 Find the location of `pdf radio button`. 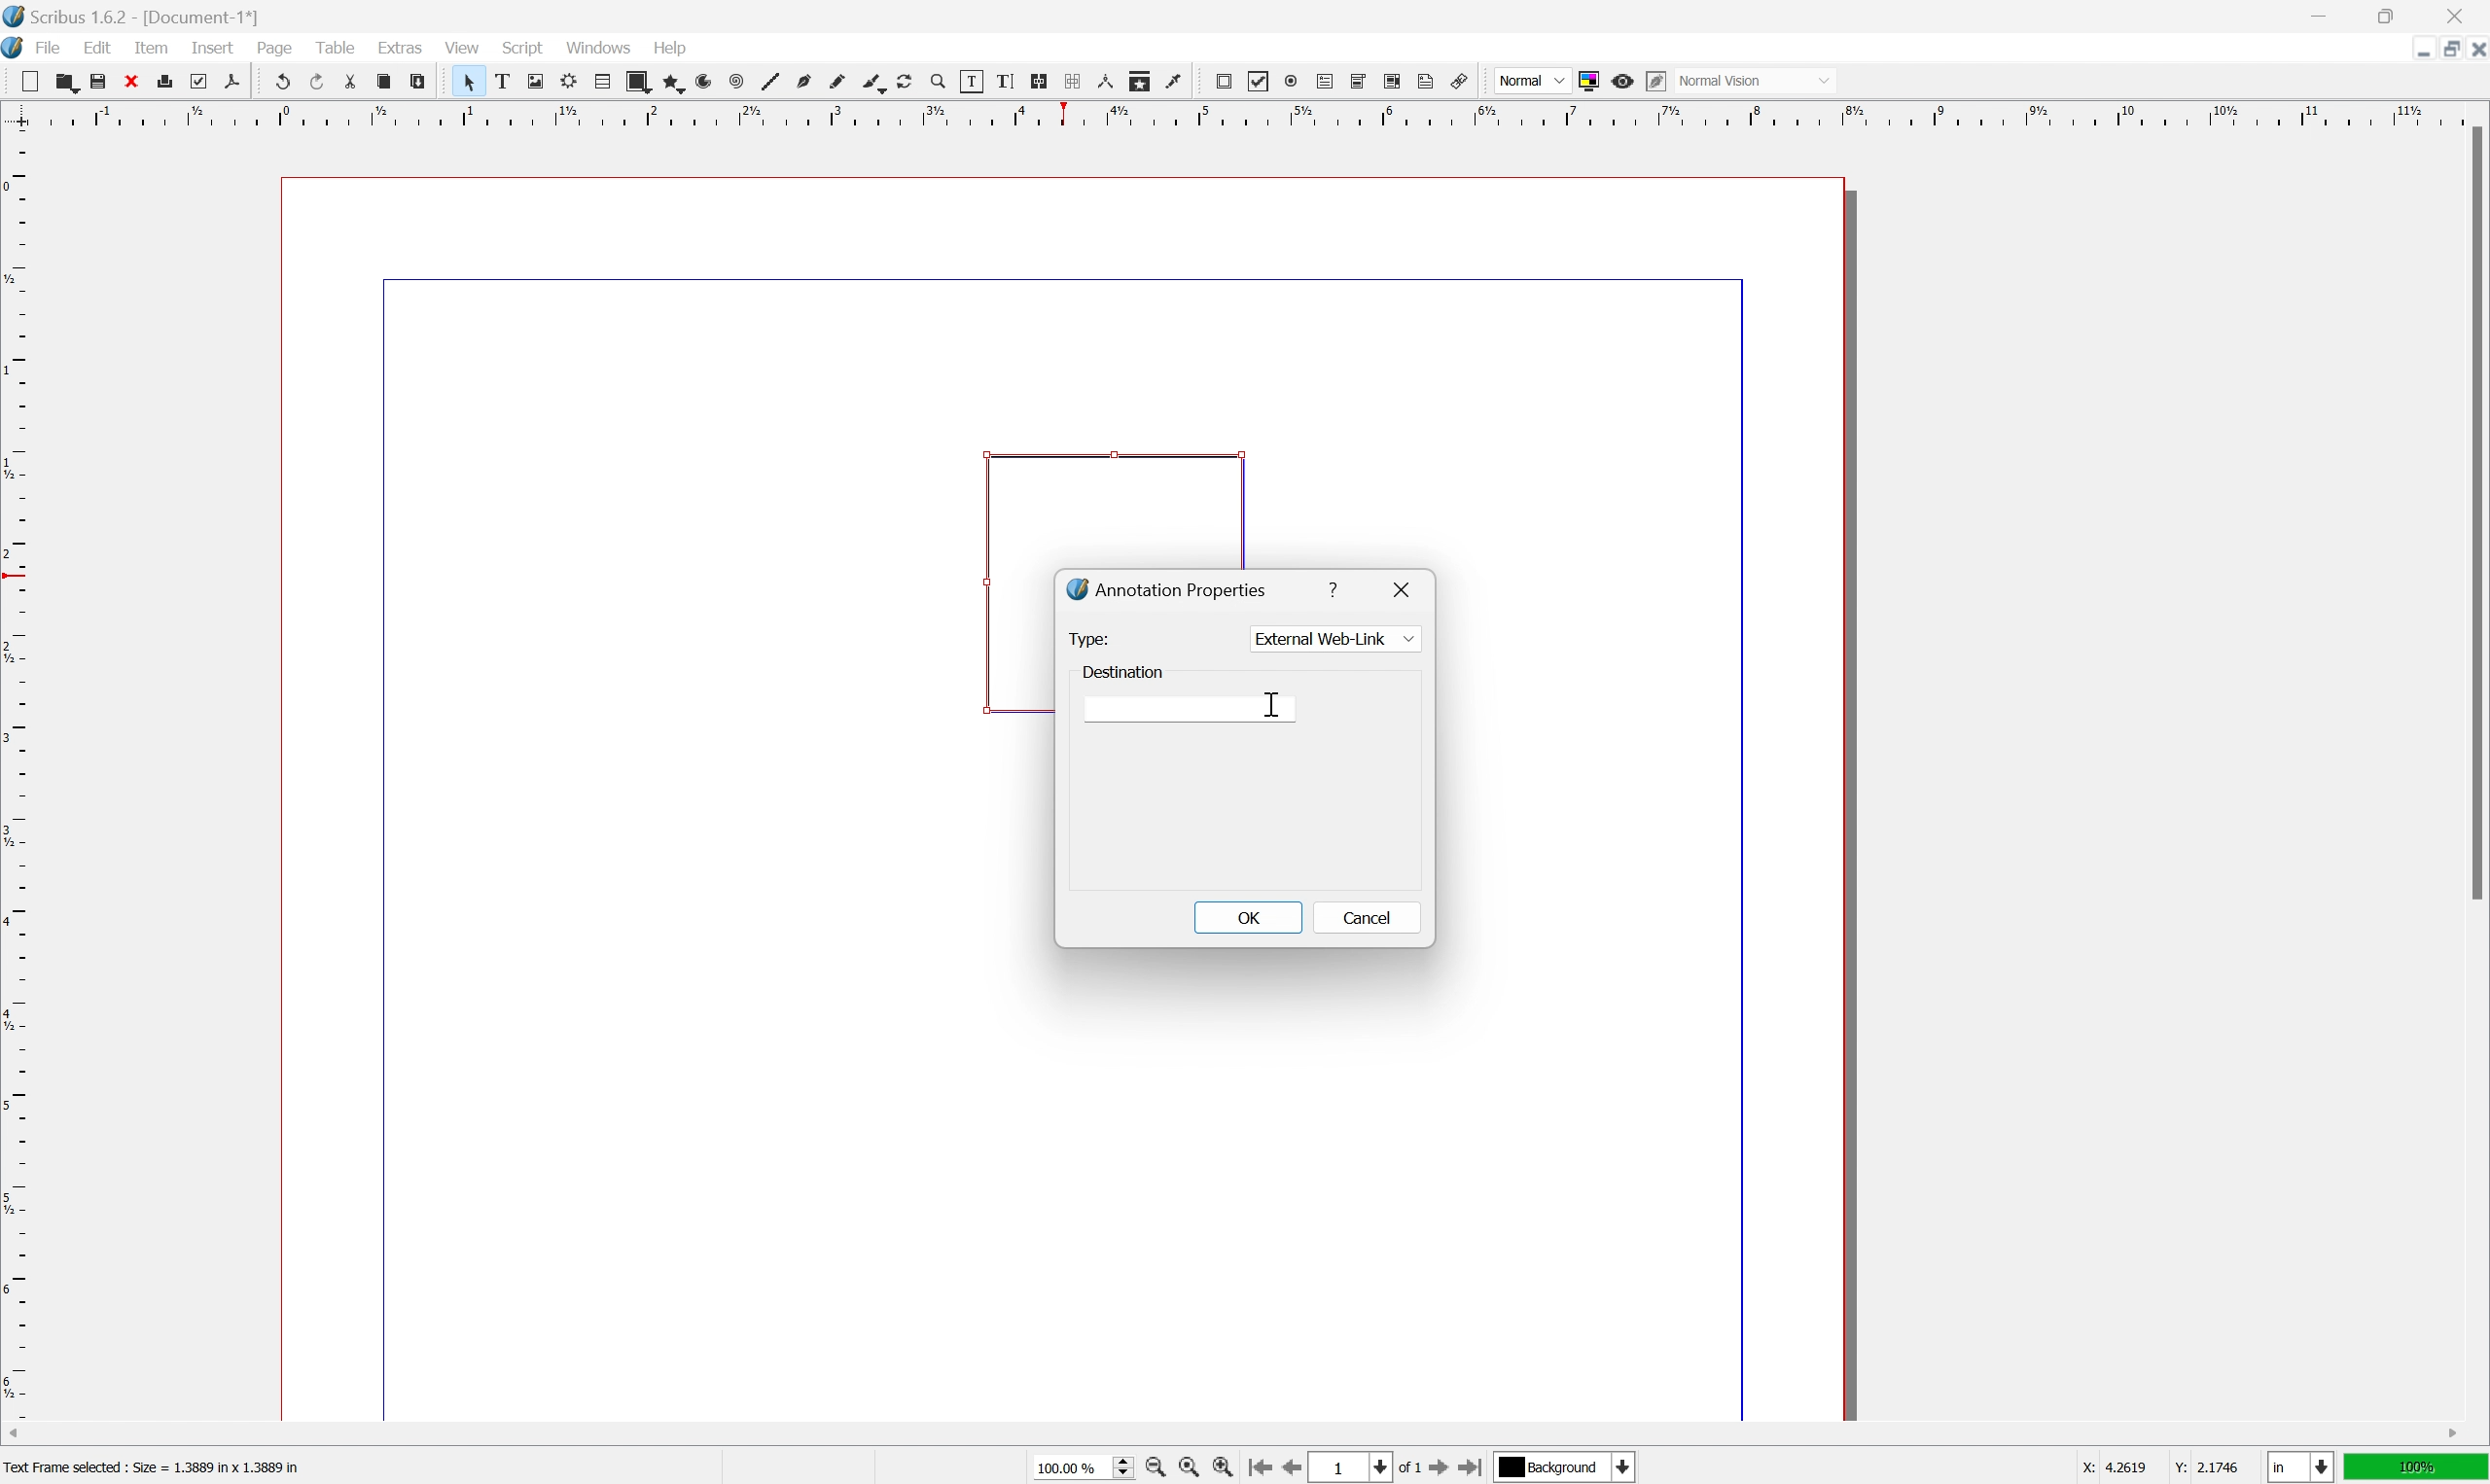

pdf radio button is located at coordinates (1291, 81).